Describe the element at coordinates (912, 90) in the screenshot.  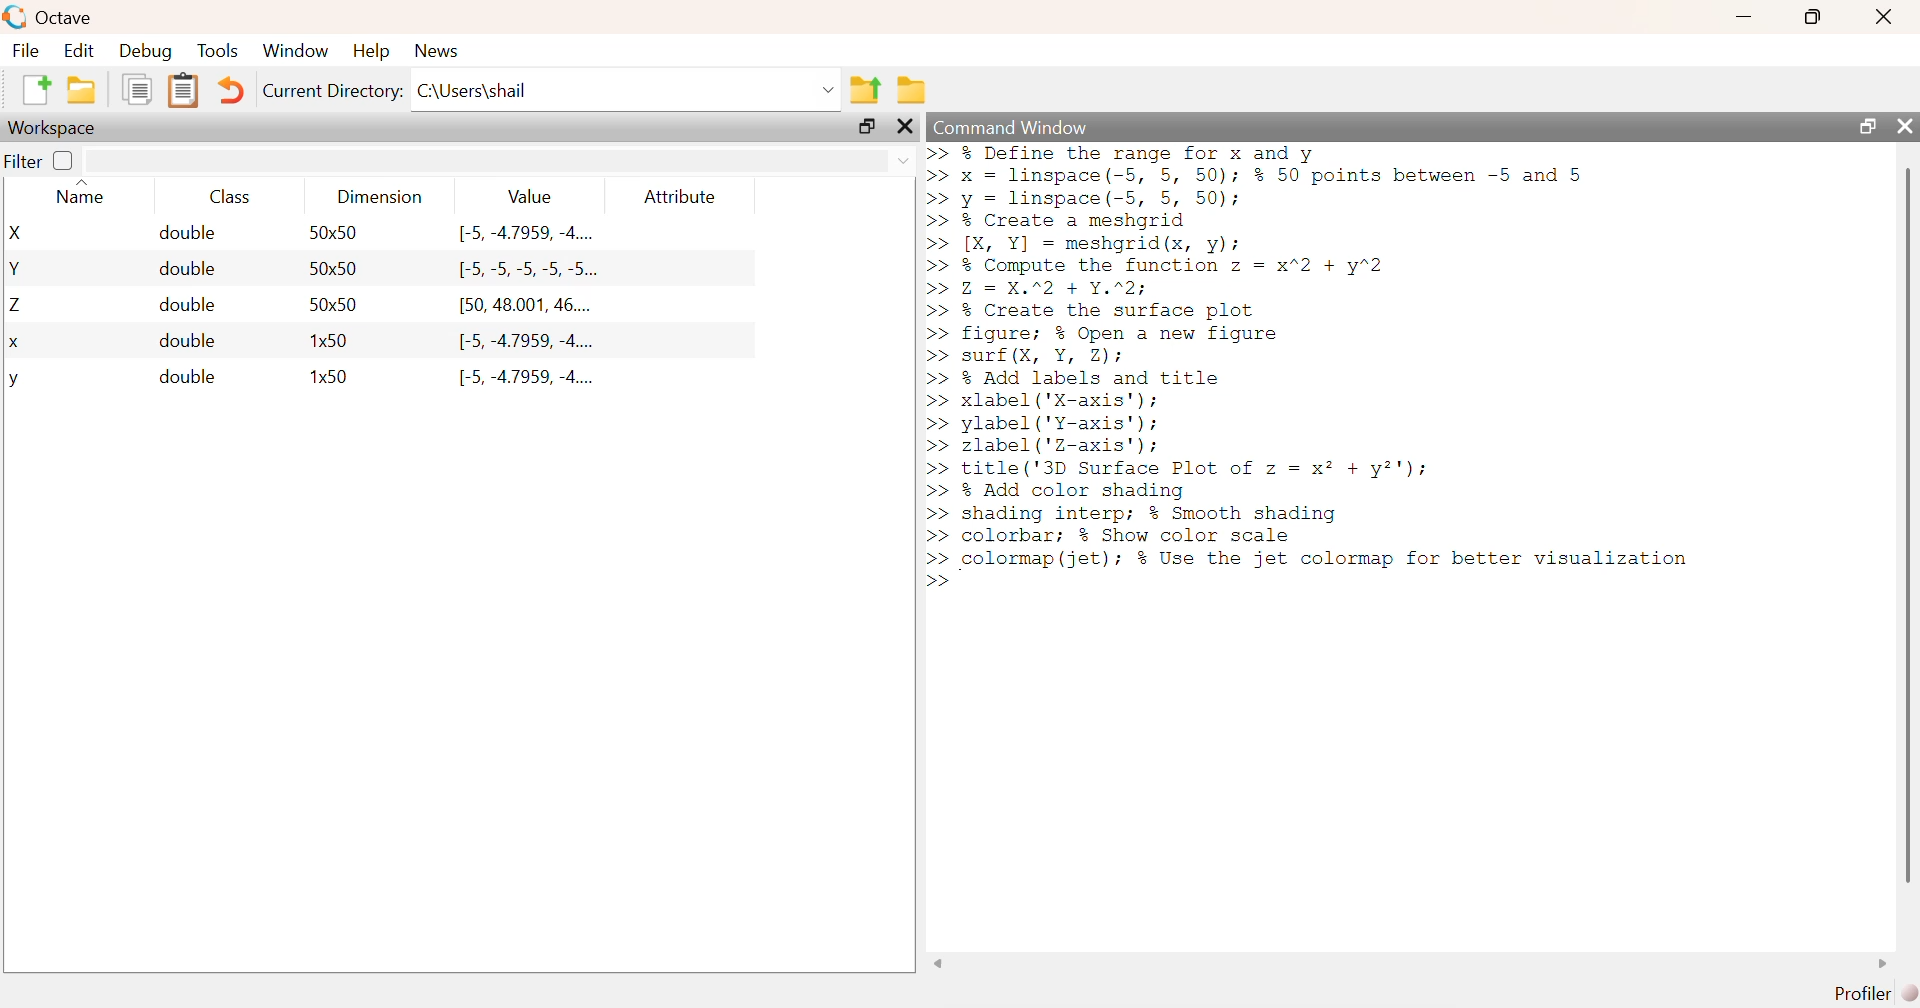
I see `Folder` at that location.